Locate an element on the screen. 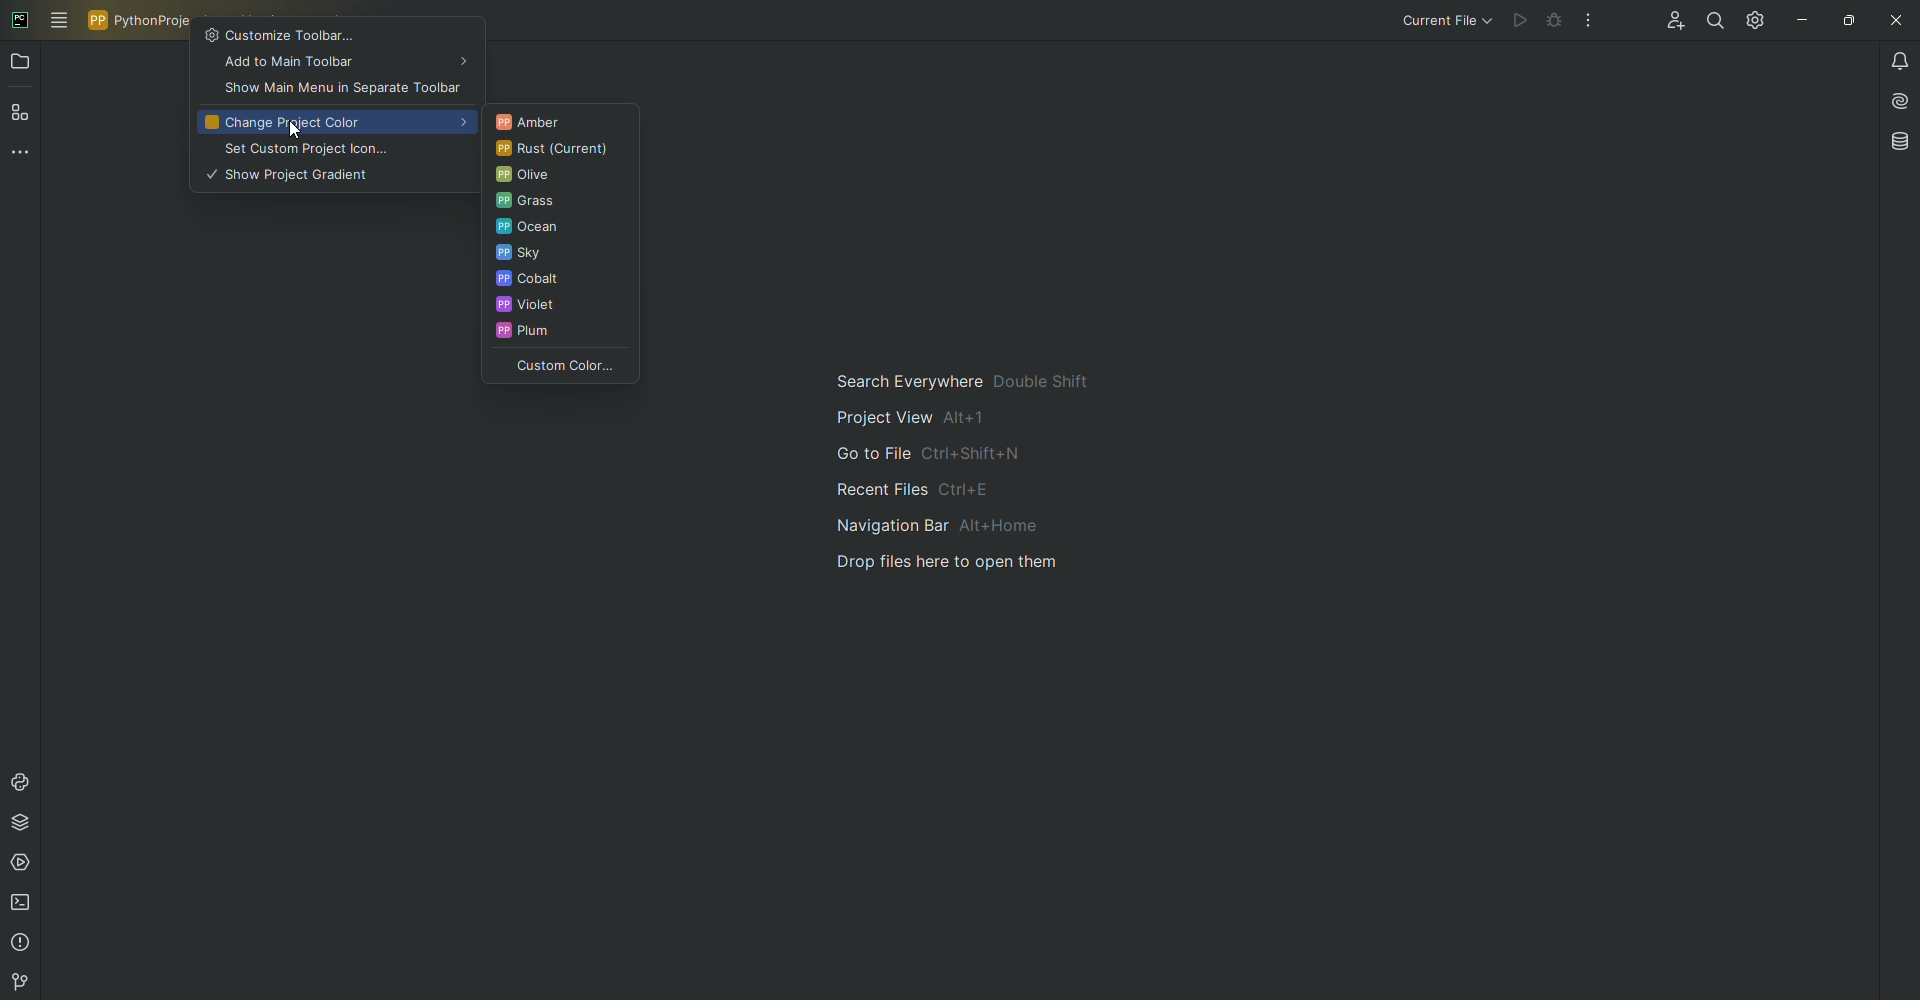  Problems is located at coordinates (21, 945).